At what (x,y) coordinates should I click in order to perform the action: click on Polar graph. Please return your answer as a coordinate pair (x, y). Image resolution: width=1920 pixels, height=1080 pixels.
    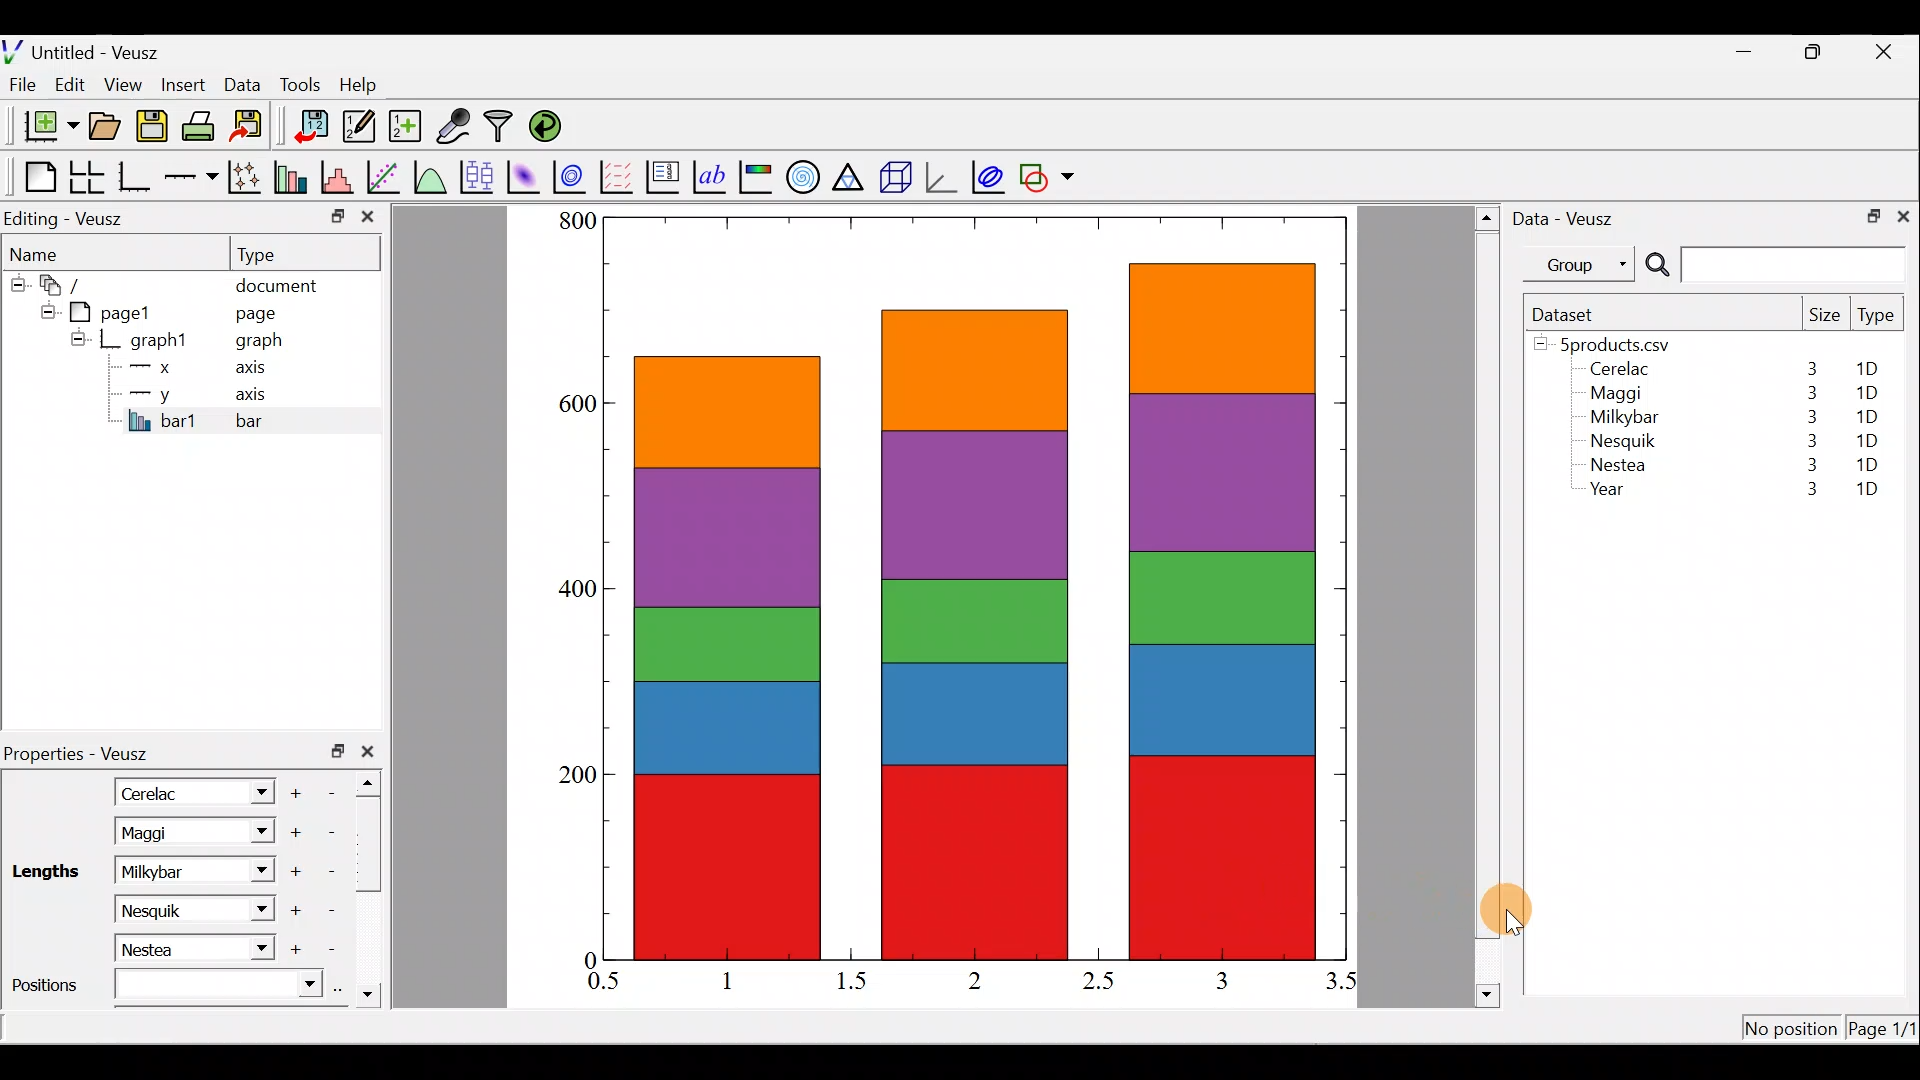
    Looking at the image, I should click on (799, 174).